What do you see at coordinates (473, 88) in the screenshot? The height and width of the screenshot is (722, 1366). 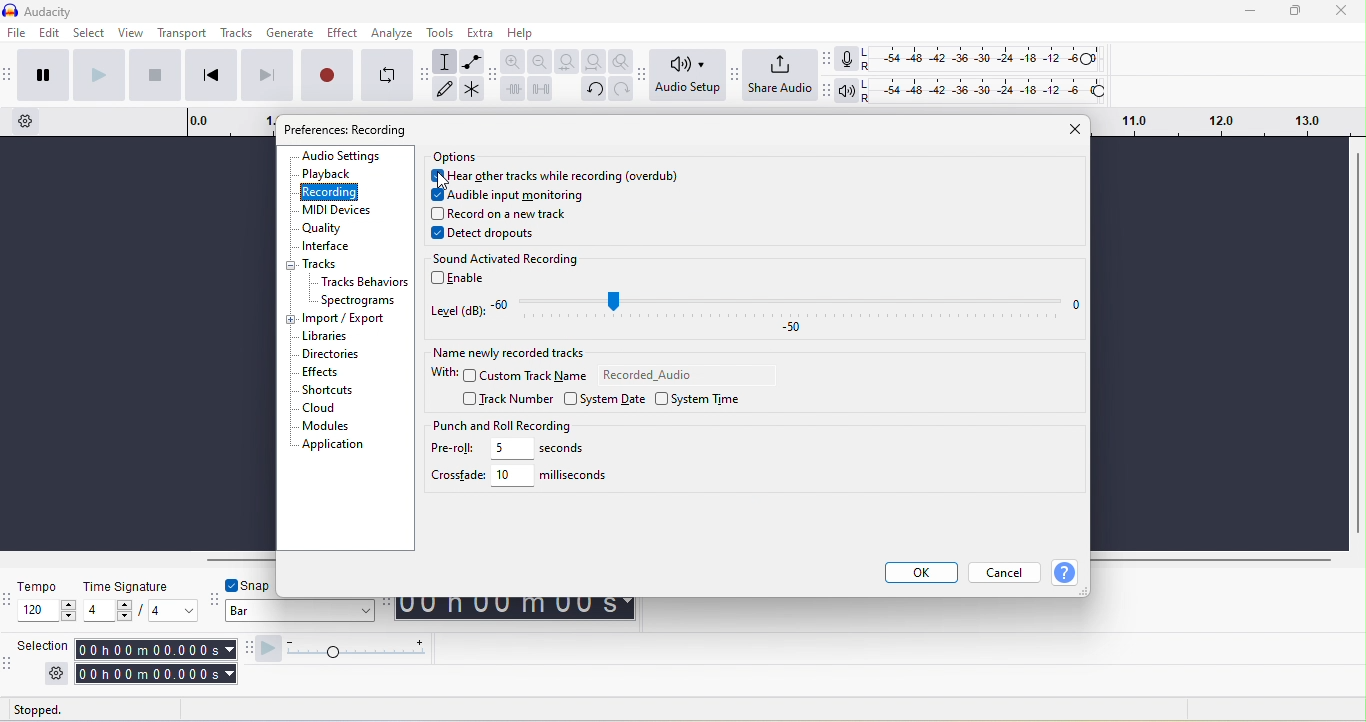 I see `multi tool` at bounding box center [473, 88].